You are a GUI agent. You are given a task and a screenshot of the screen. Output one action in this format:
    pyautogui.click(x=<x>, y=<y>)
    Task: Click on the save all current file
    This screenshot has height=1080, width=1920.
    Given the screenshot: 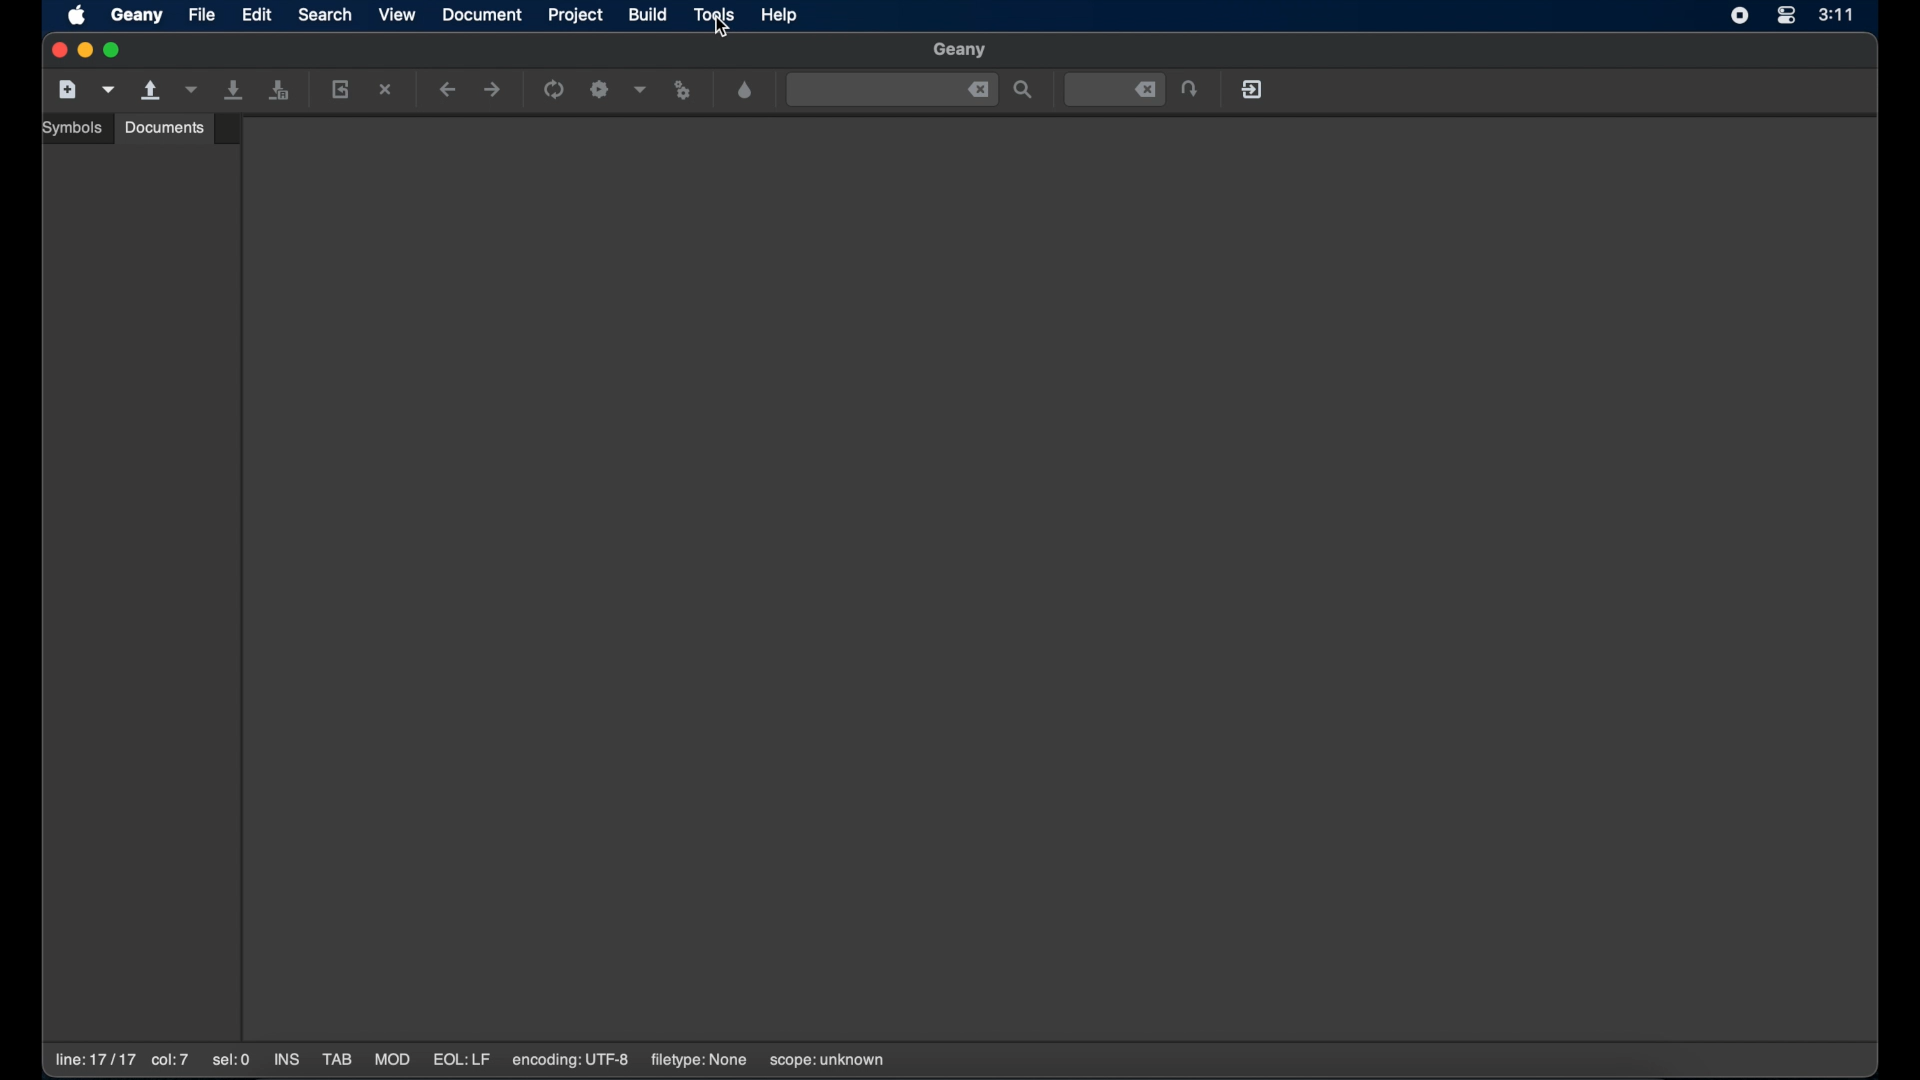 What is the action you would take?
    pyautogui.click(x=235, y=90)
    